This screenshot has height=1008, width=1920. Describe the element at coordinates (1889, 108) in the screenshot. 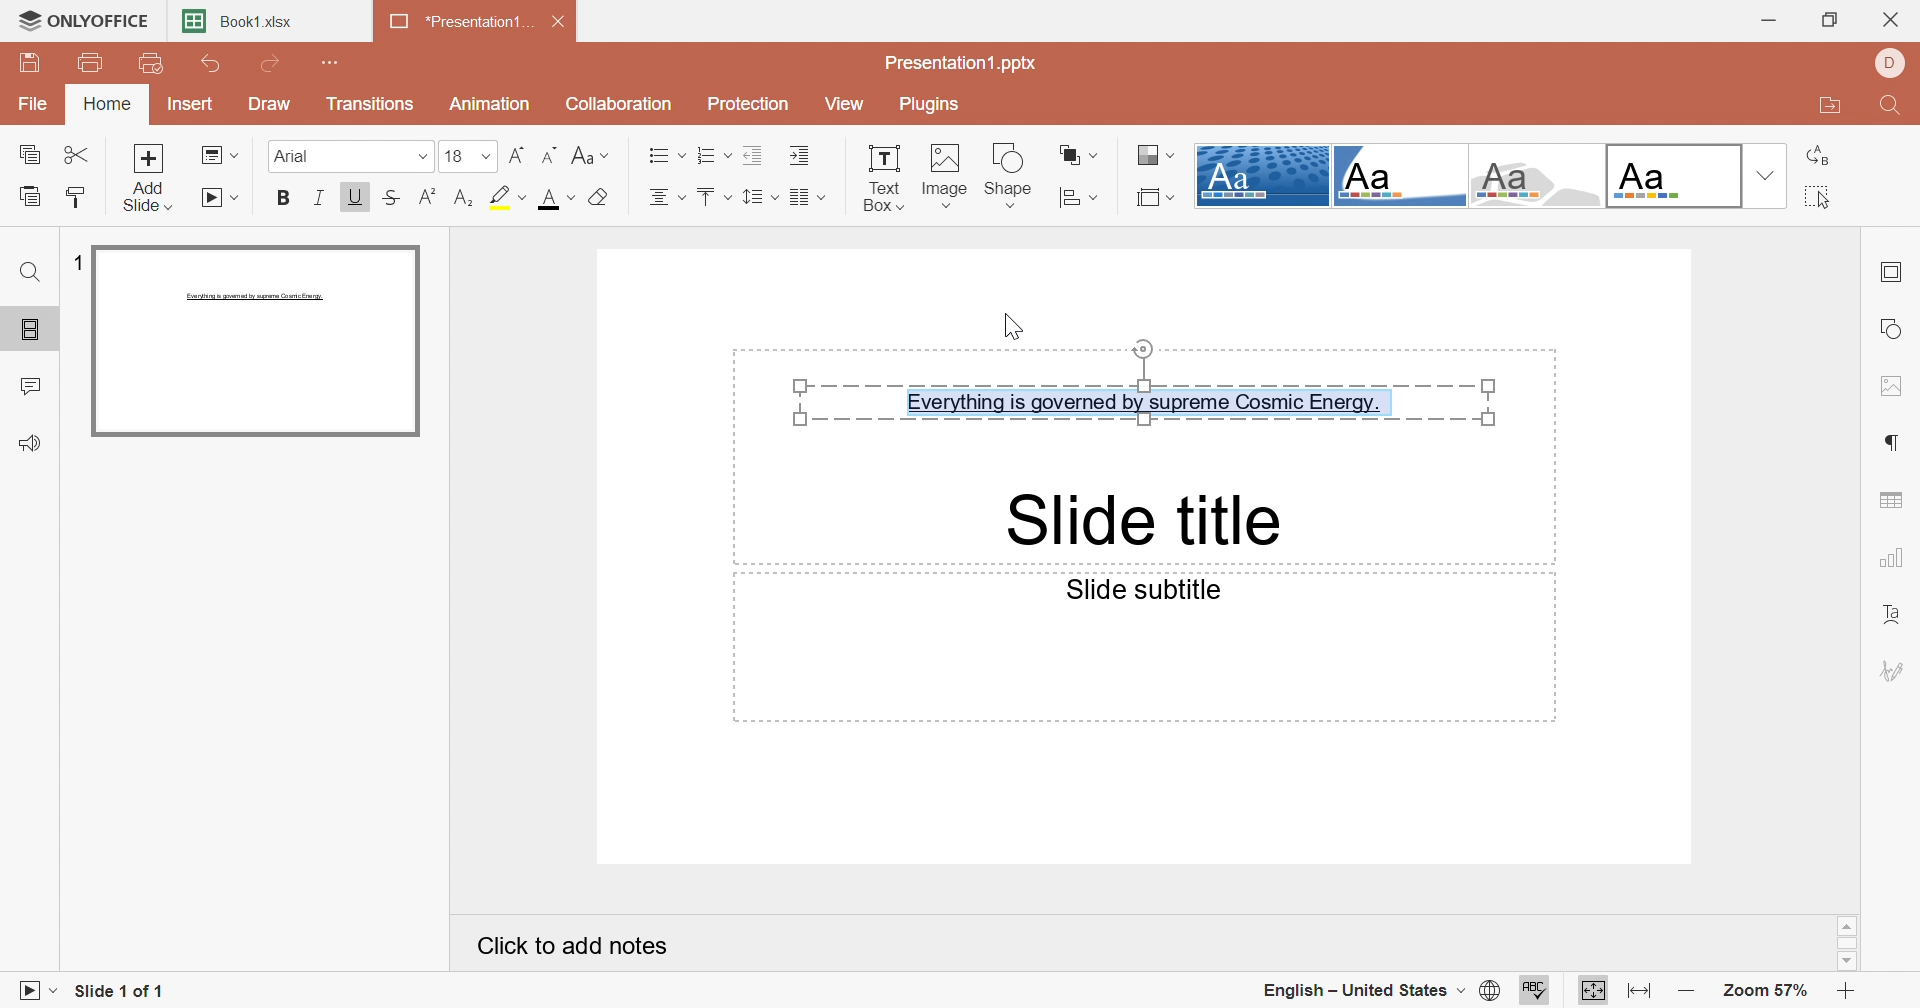

I see `Find` at that location.